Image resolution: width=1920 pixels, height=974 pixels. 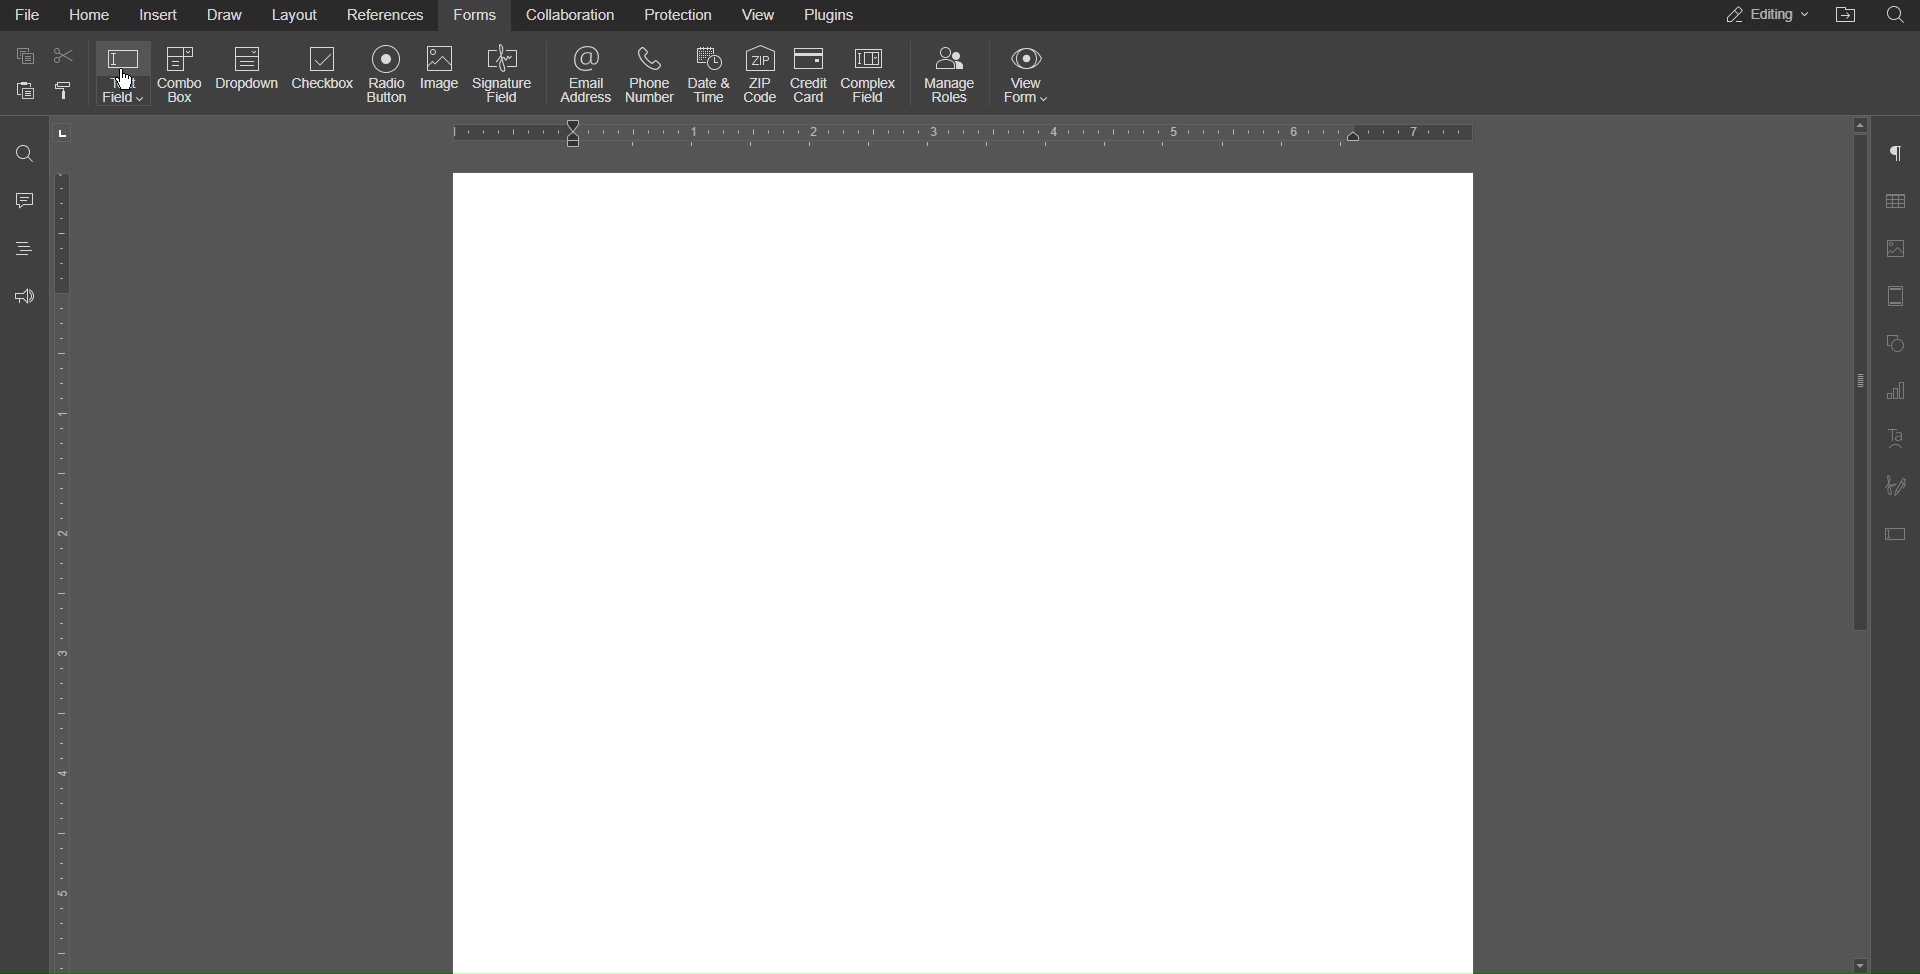 I want to click on Editing, so click(x=1762, y=16).